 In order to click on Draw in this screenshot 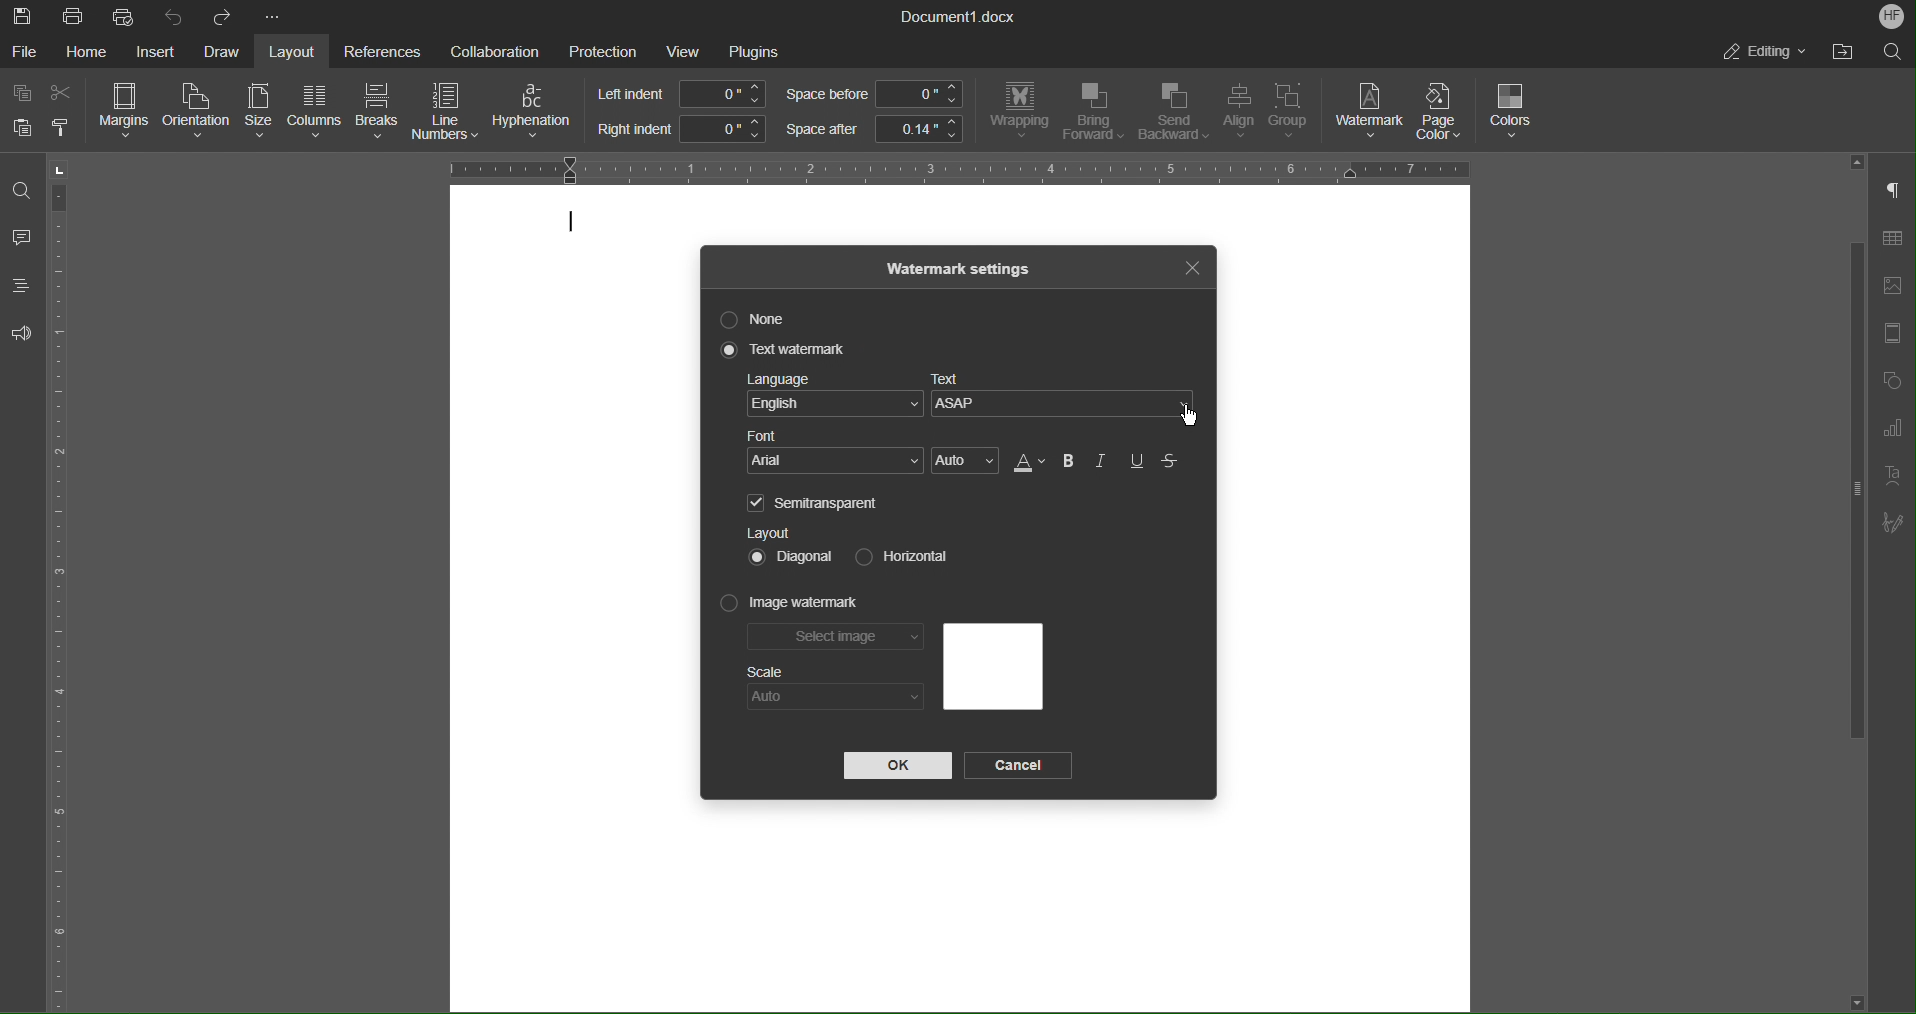, I will do `click(223, 52)`.